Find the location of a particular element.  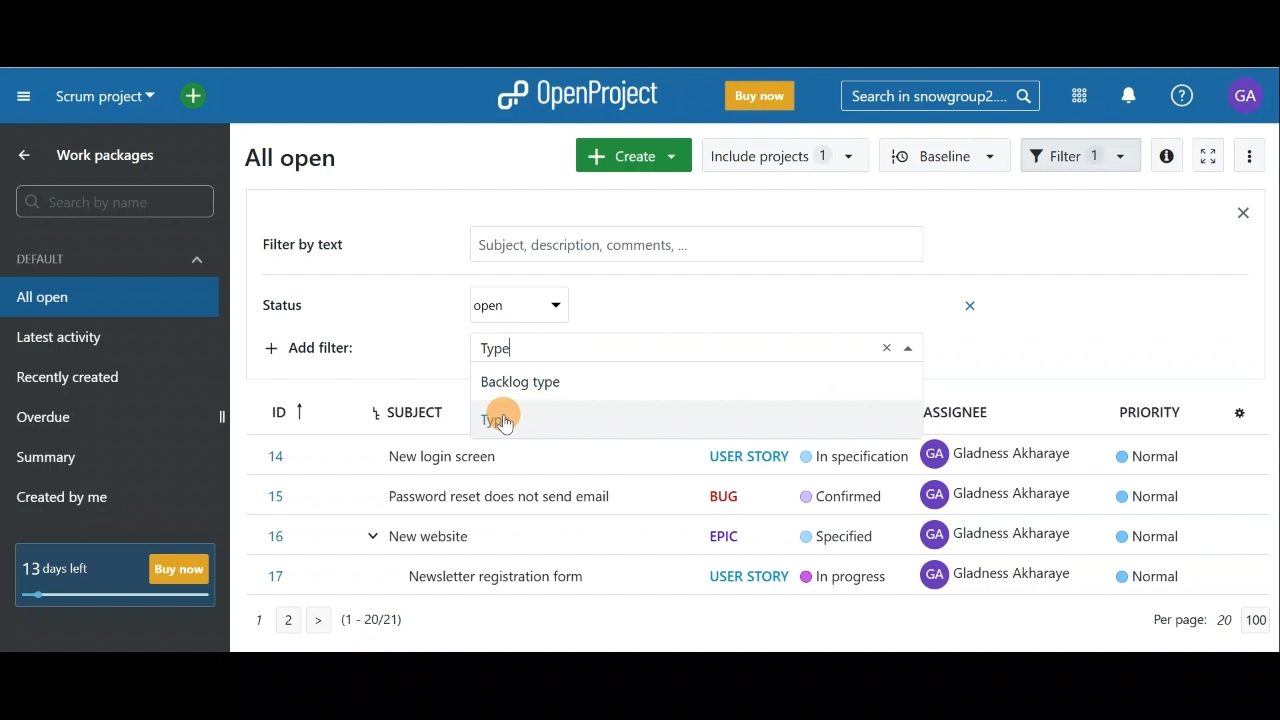

Item 8 is located at coordinates (727, 536).